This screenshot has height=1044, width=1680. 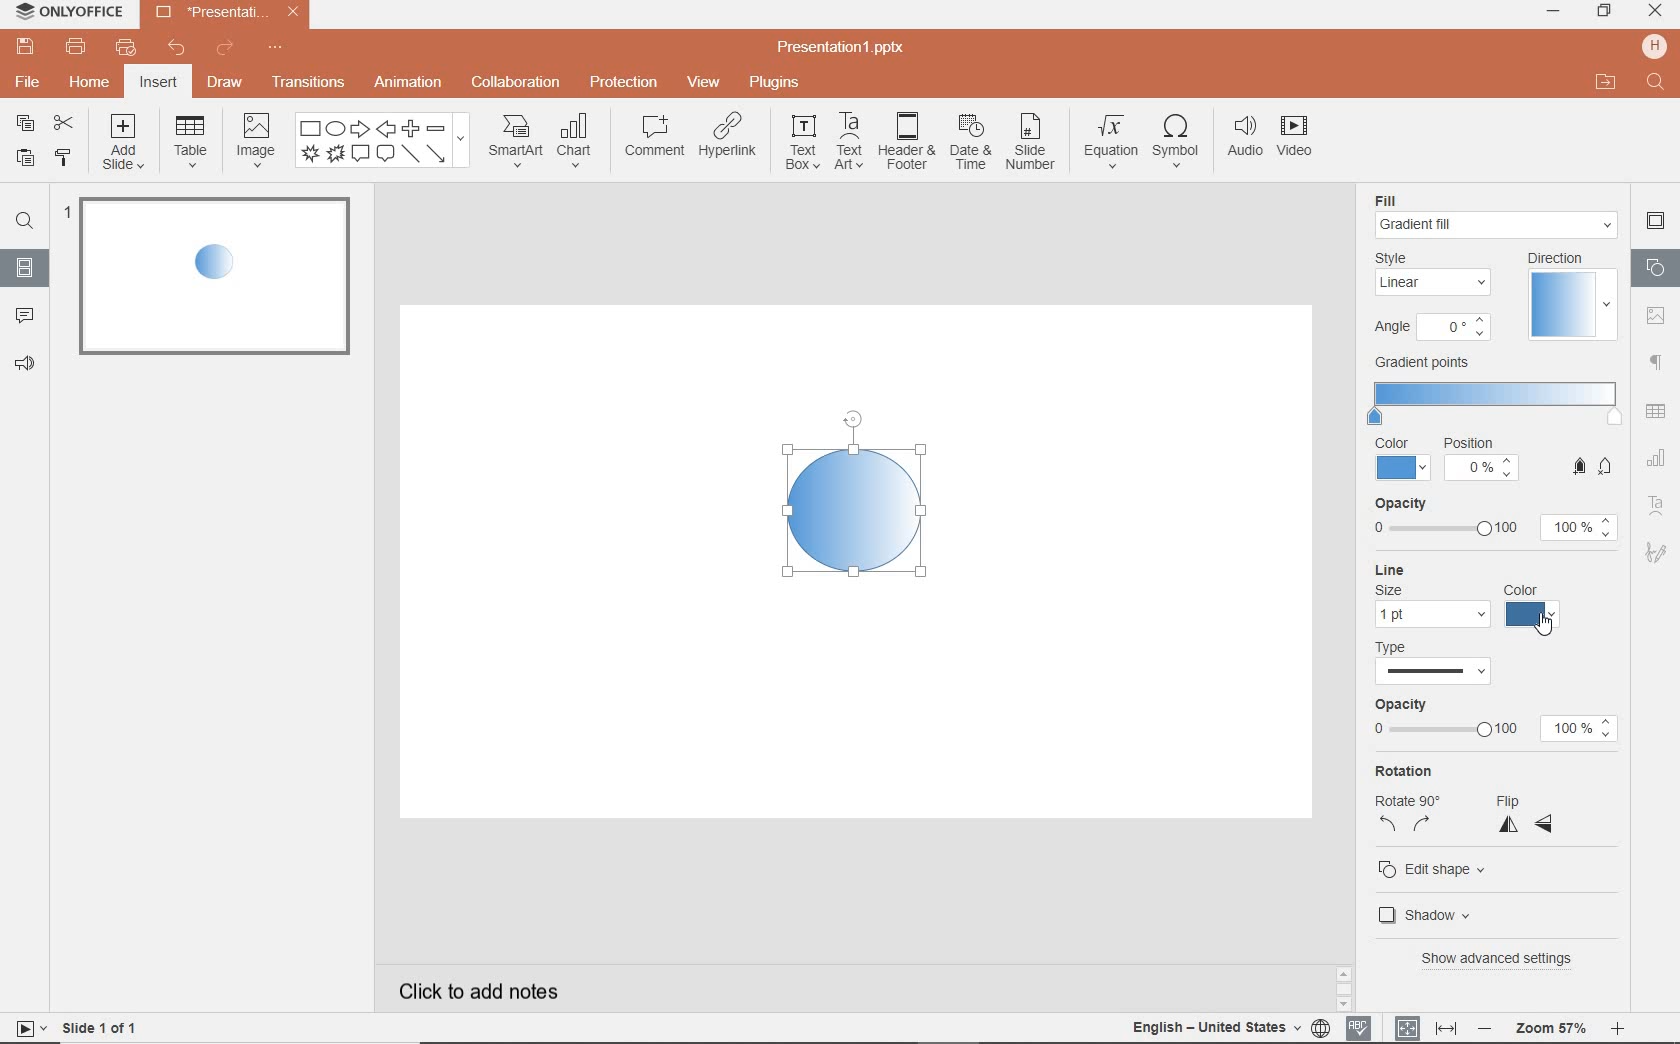 I want to click on click to add notes, so click(x=469, y=990).